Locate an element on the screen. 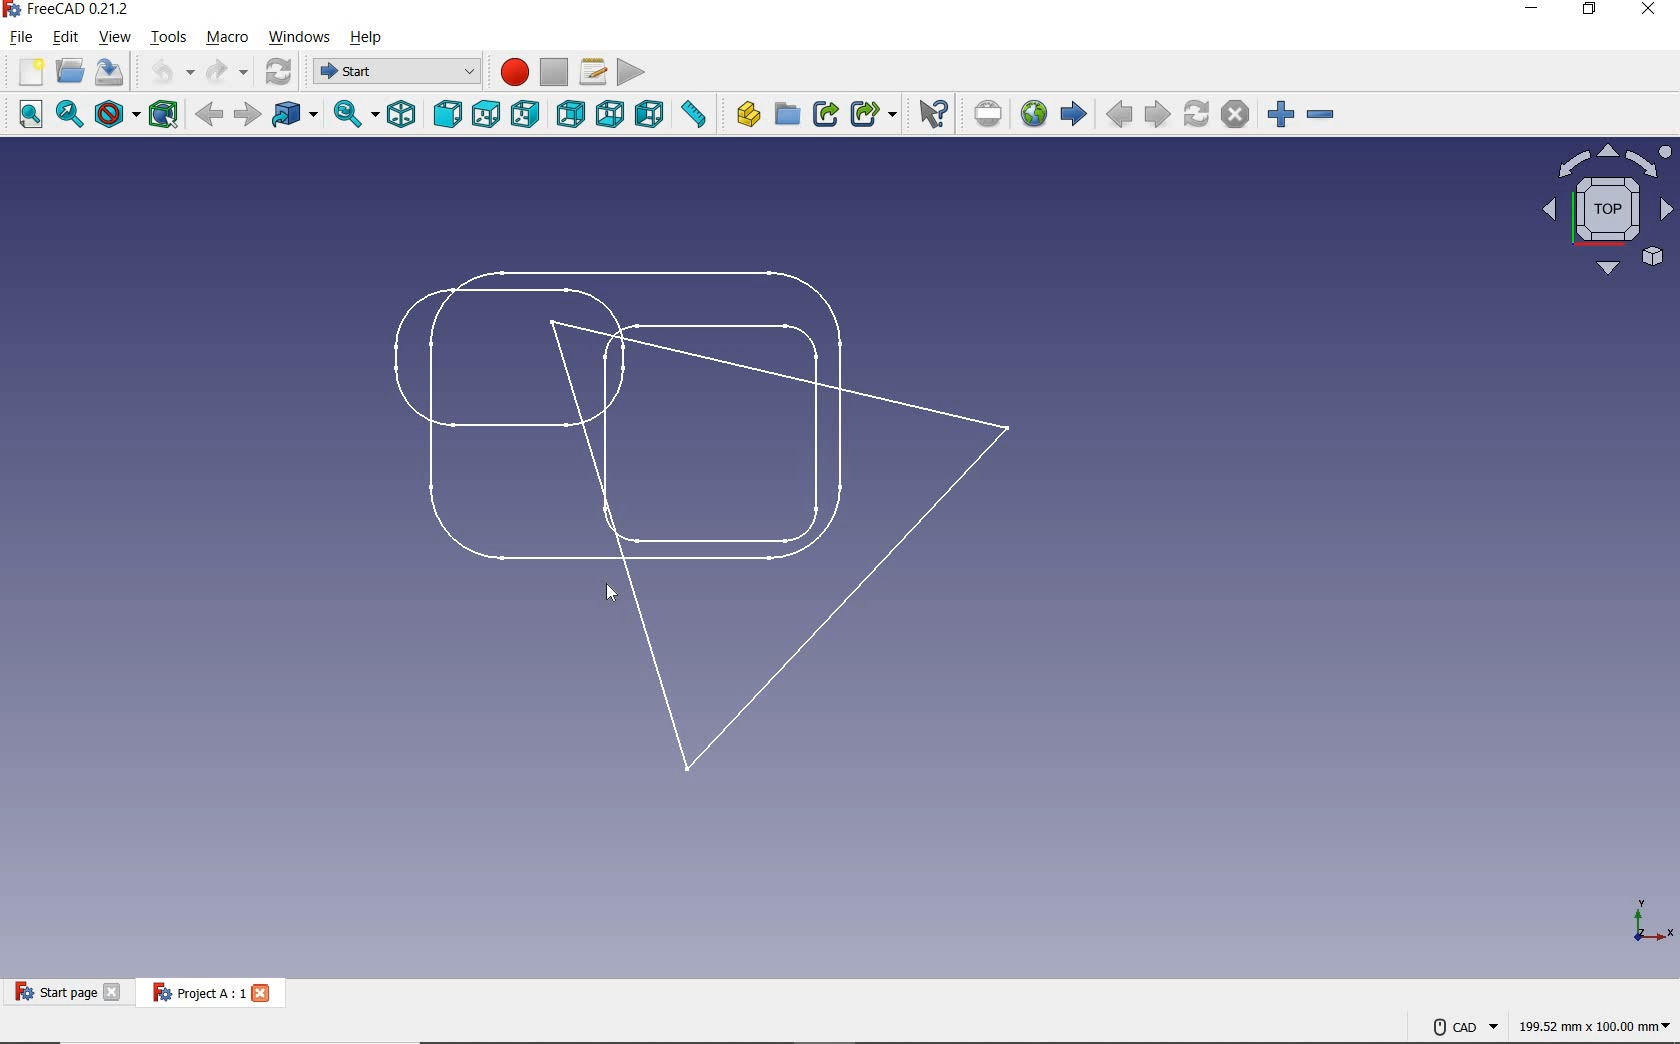 The height and width of the screenshot is (1044, 1680). Project A: 1 is located at coordinates (197, 991).